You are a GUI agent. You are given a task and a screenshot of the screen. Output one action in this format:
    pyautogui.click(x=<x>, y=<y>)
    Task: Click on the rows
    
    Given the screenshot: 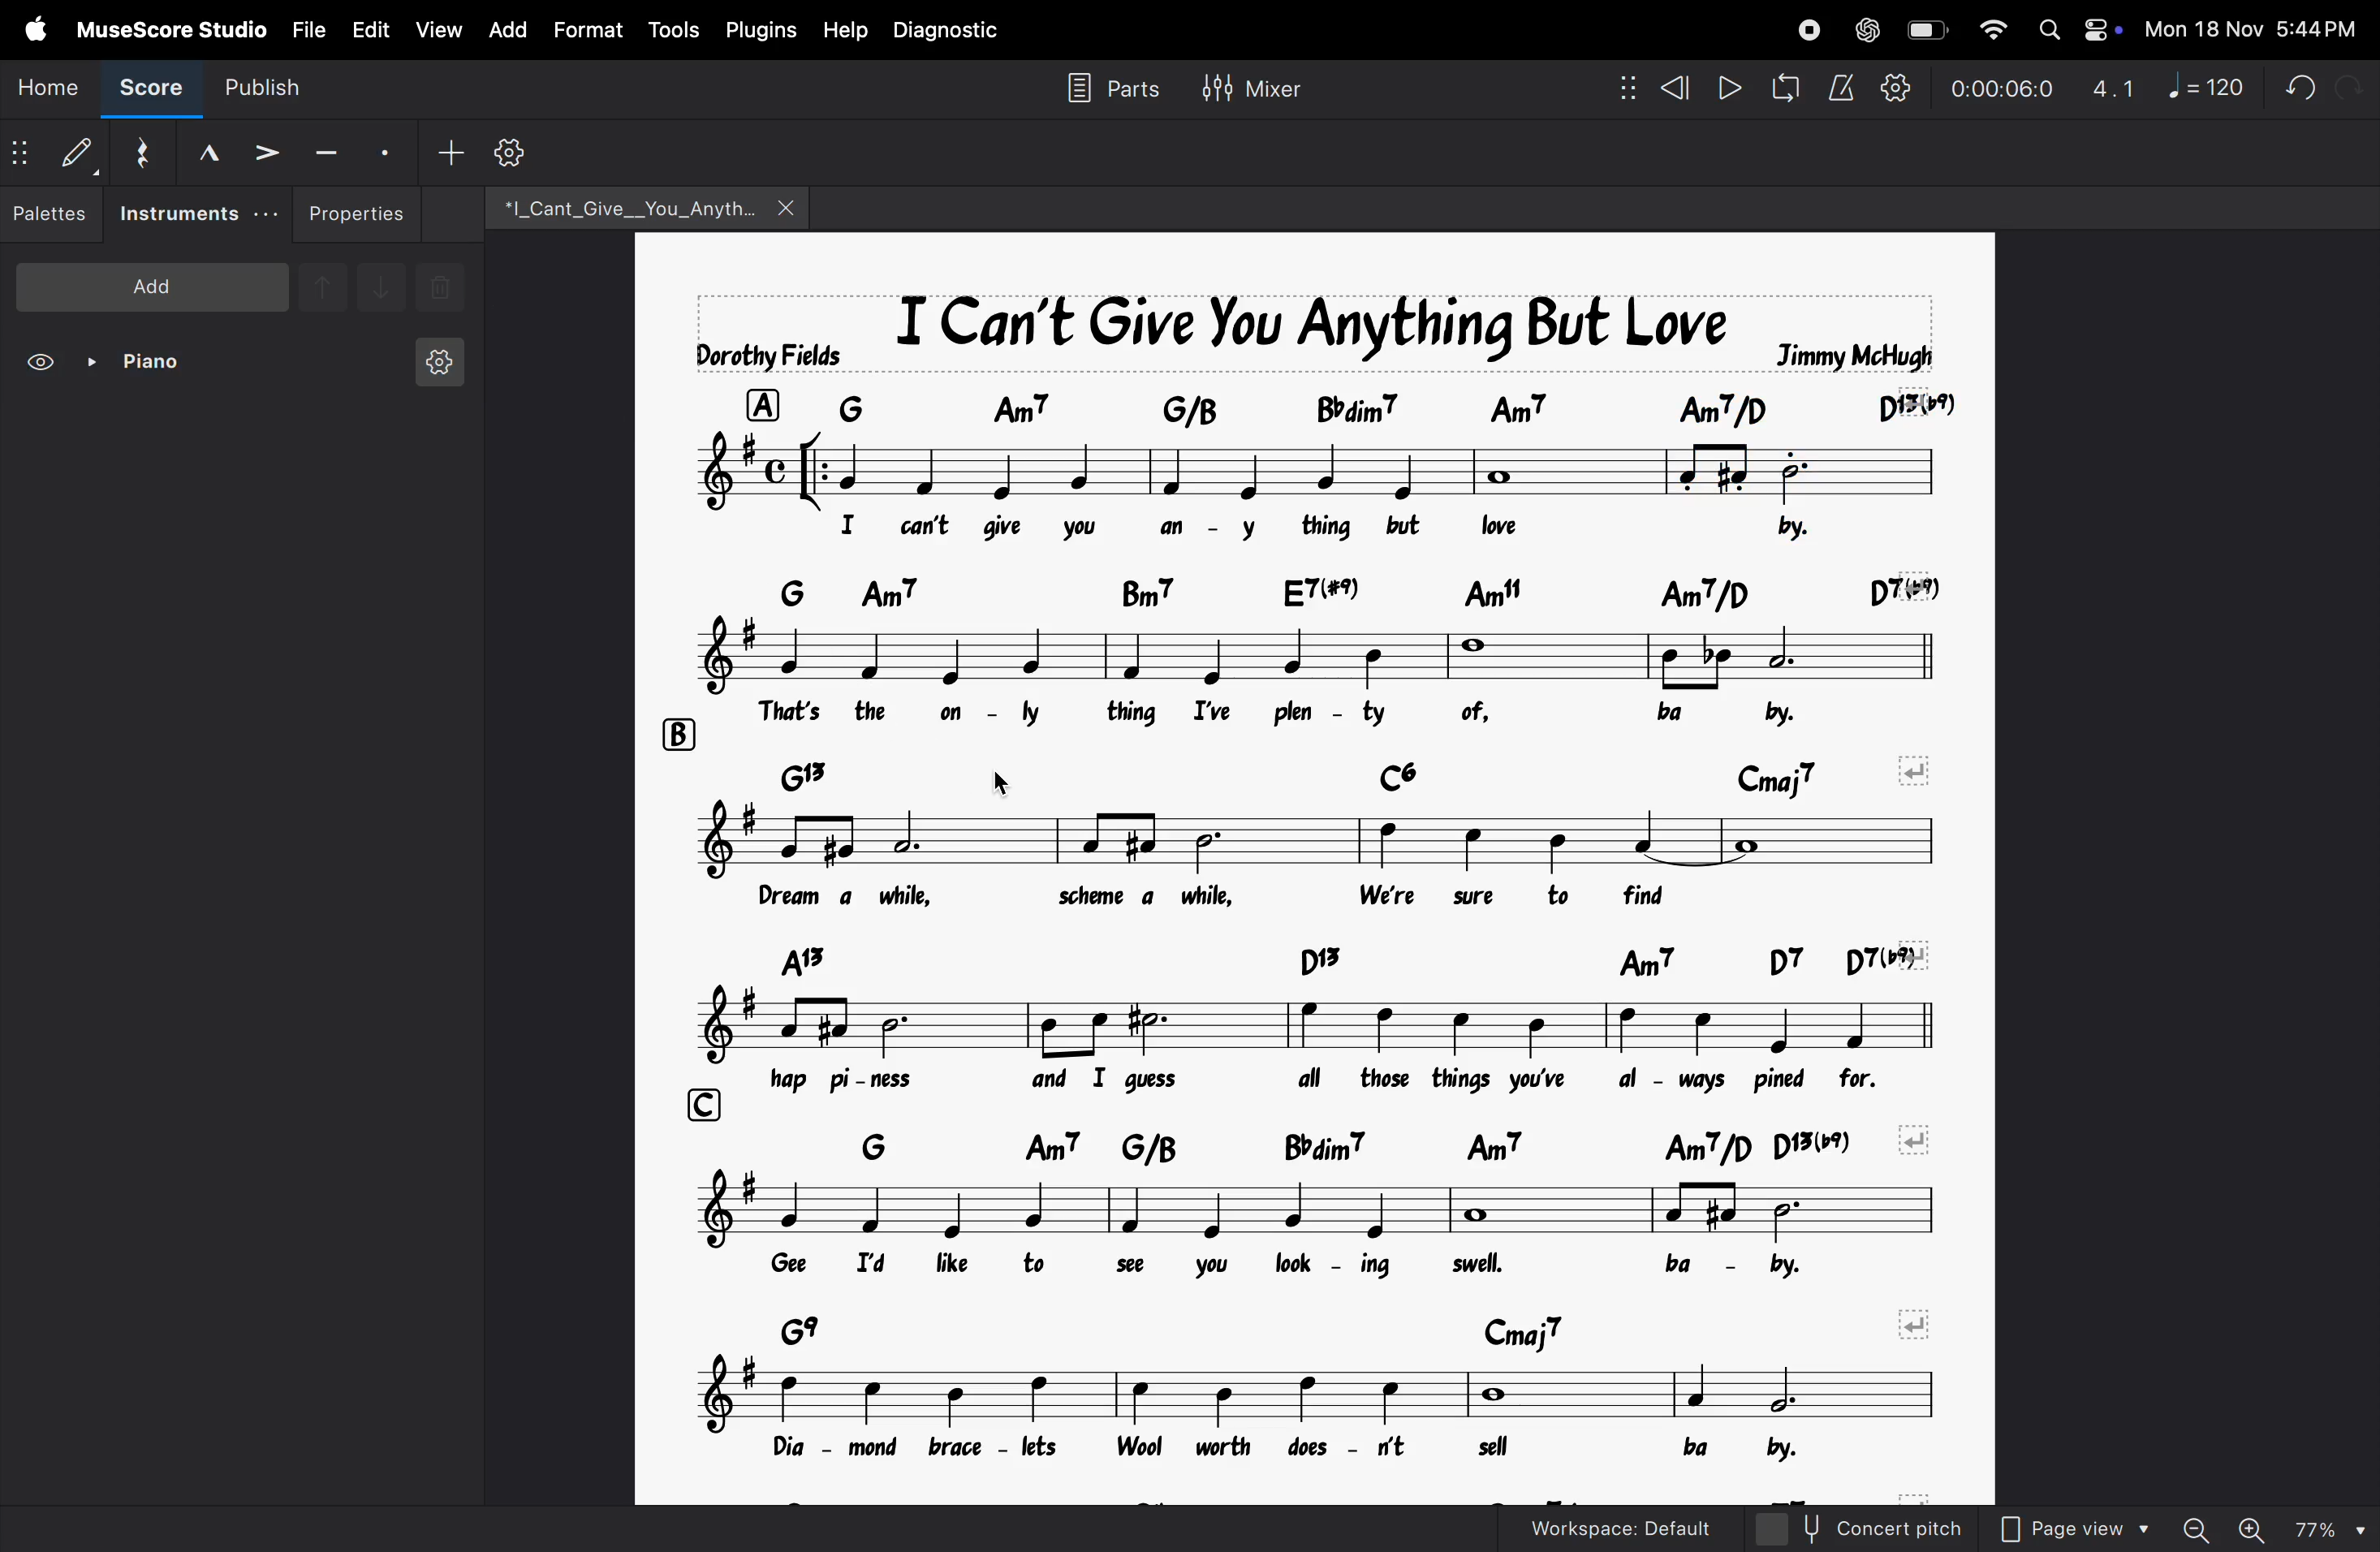 What is the action you would take?
    pyautogui.click(x=676, y=732)
    